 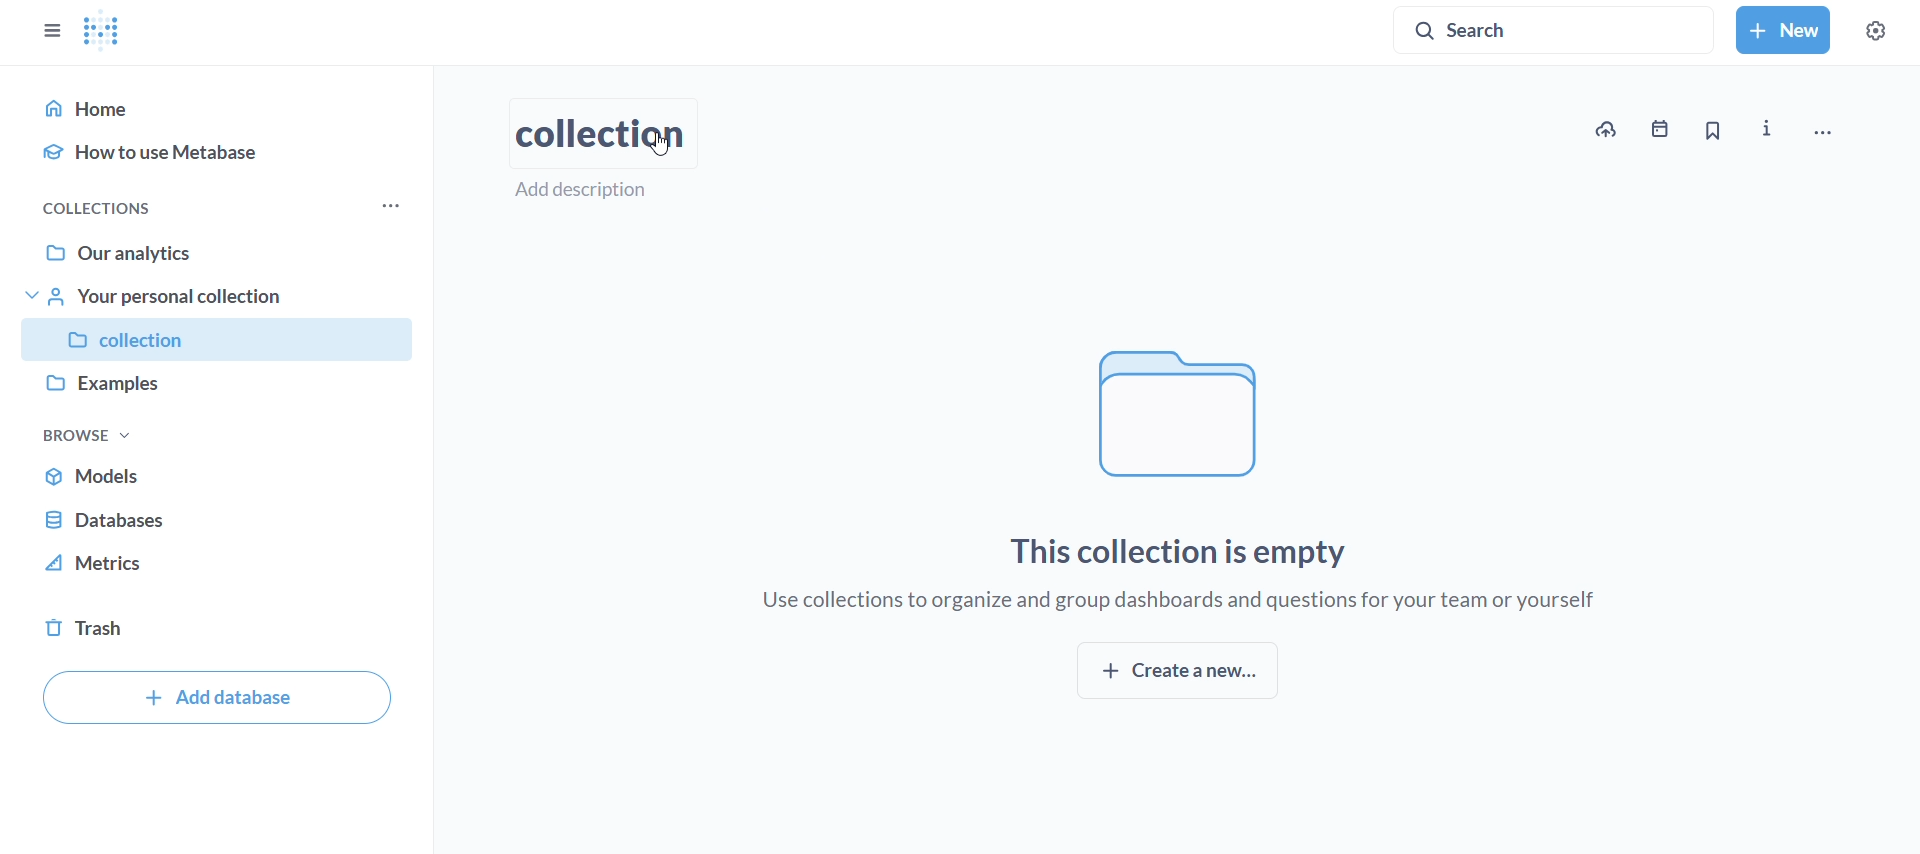 What do you see at coordinates (44, 26) in the screenshot?
I see `close sidebar` at bounding box center [44, 26].